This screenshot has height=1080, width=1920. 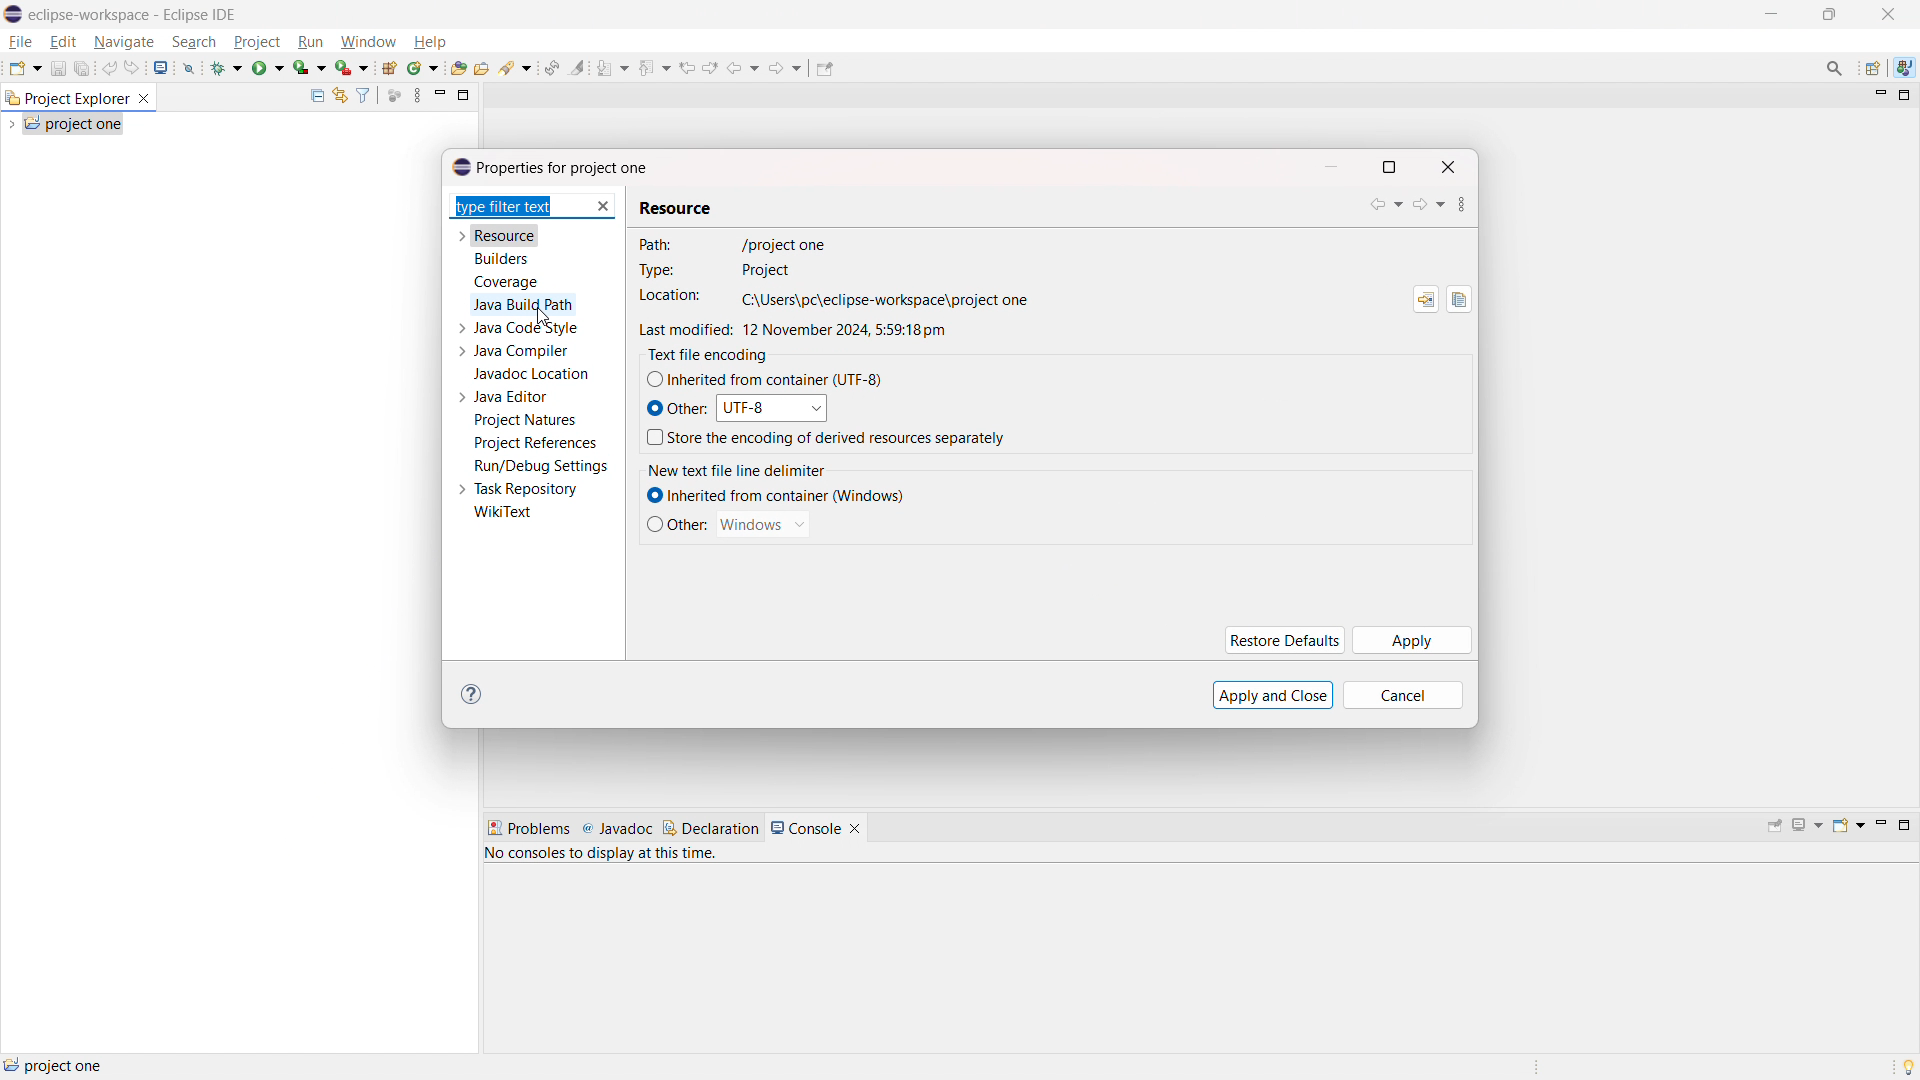 I want to click on resource, so click(x=678, y=203).